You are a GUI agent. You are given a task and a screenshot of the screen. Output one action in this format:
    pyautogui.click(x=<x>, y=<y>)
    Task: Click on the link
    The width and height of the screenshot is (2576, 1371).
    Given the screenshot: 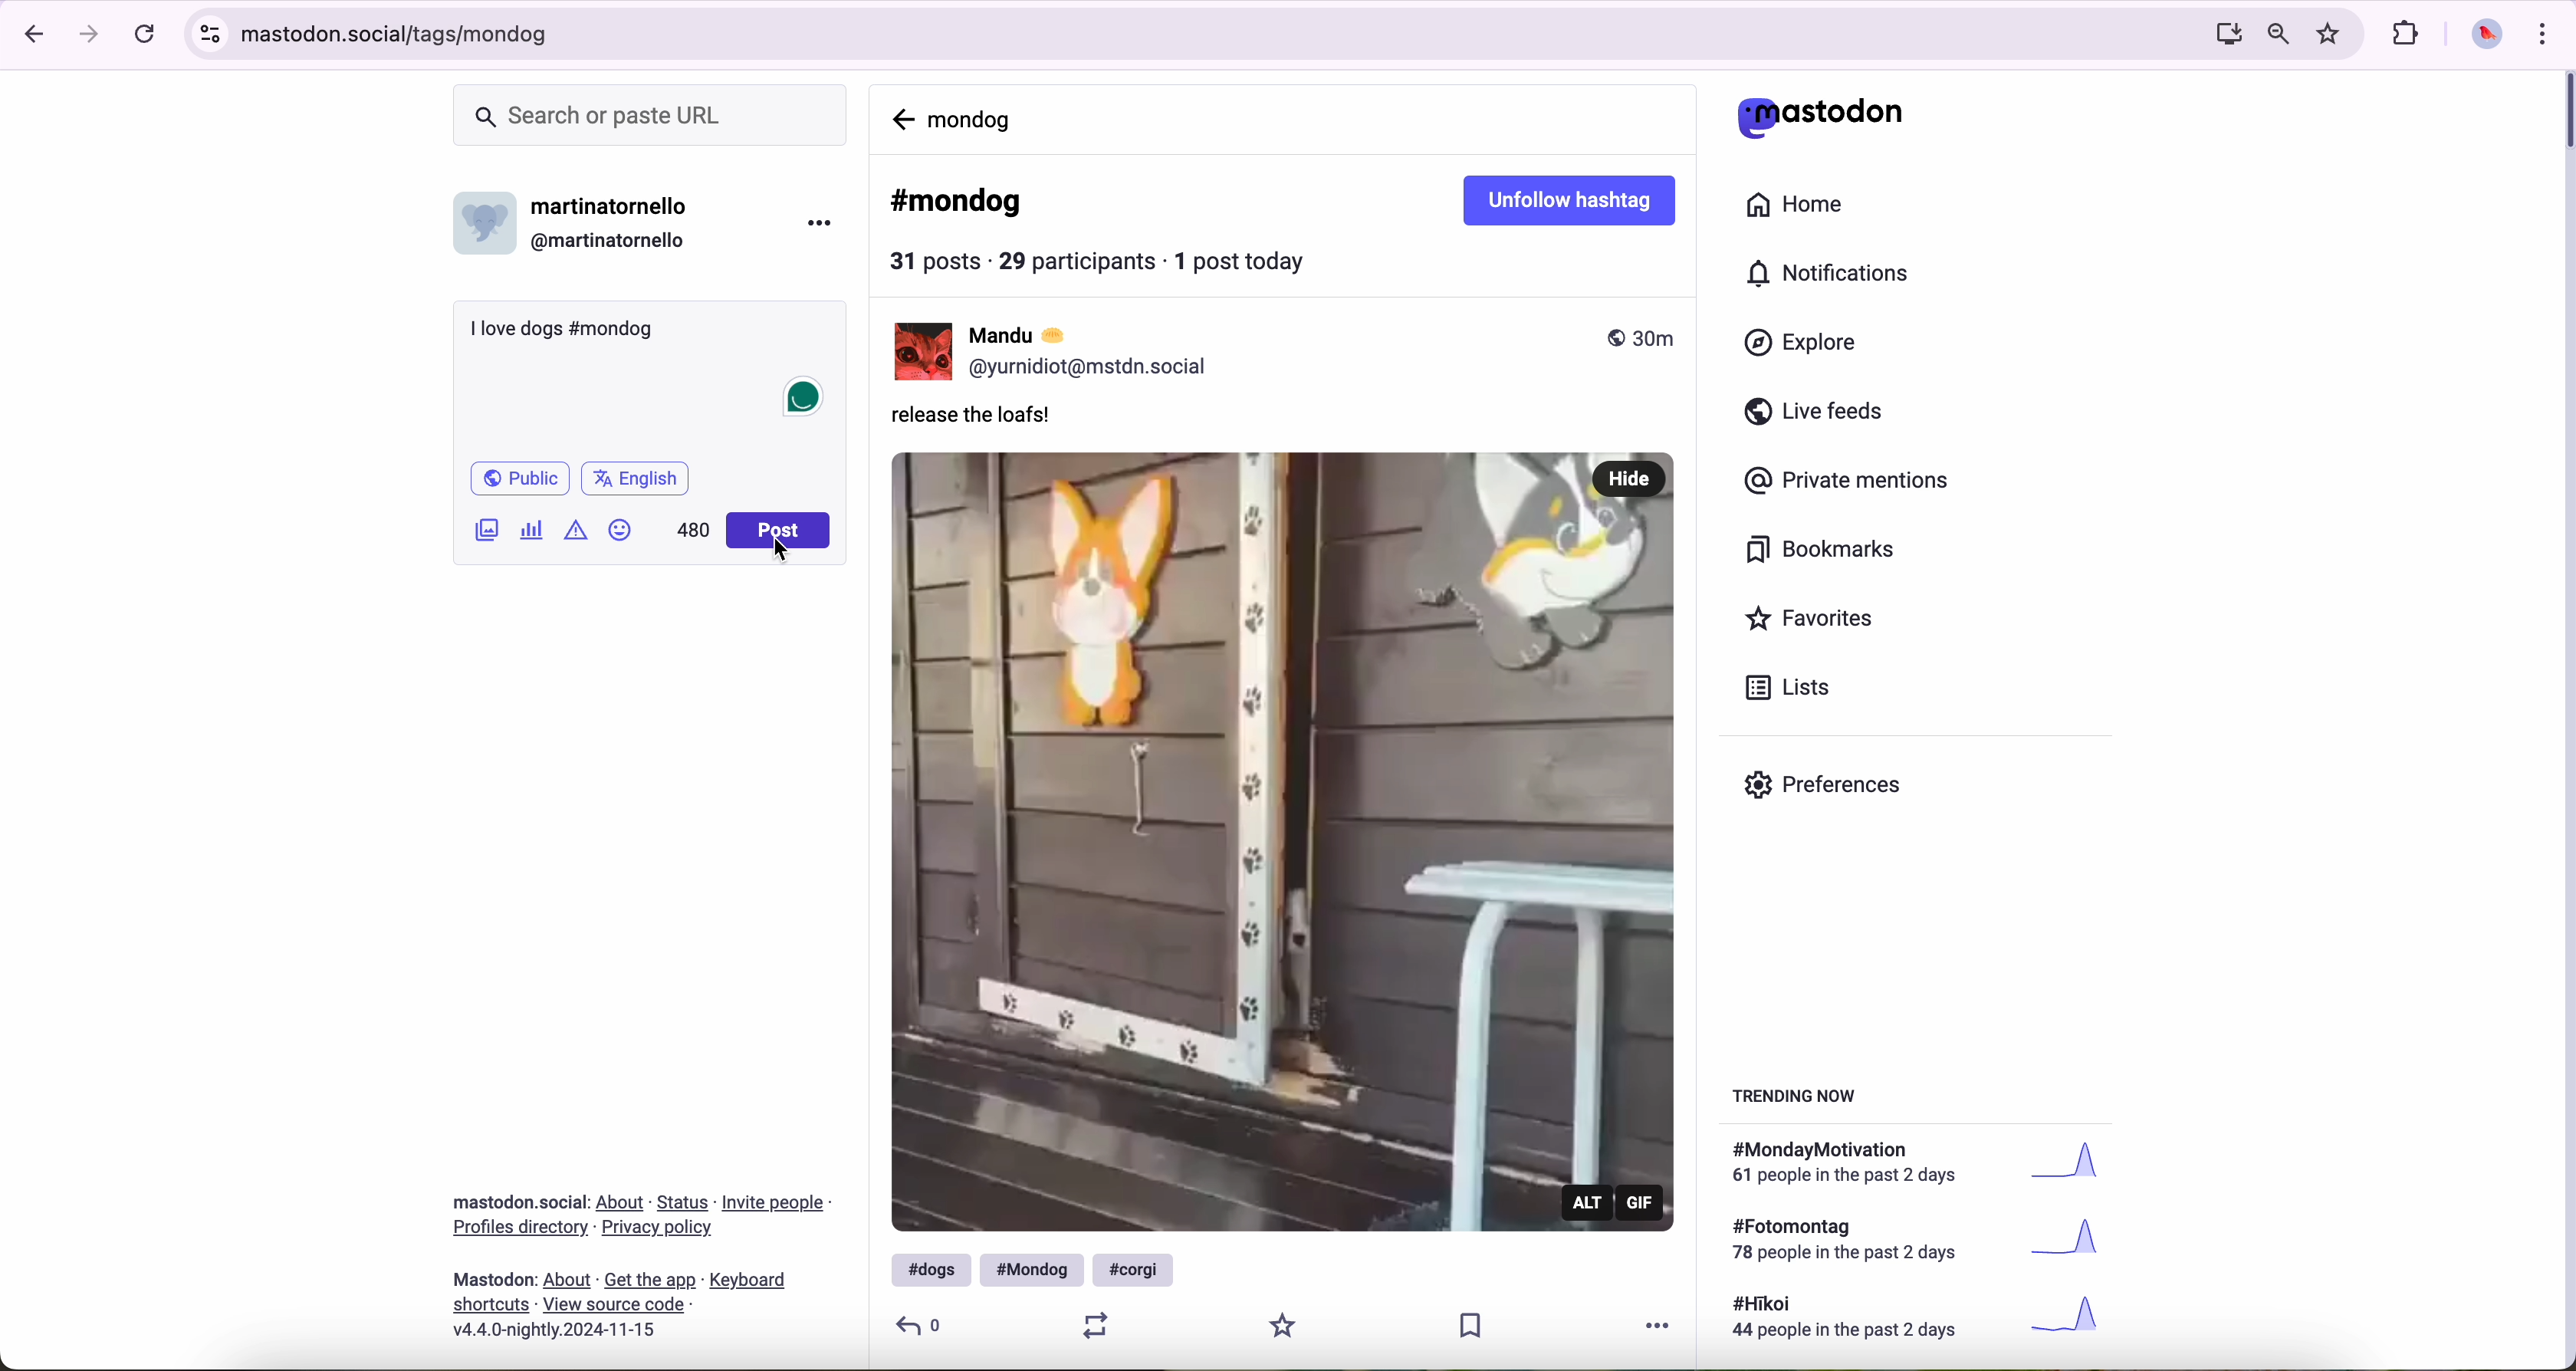 What is the action you would take?
    pyautogui.click(x=520, y=1229)
    